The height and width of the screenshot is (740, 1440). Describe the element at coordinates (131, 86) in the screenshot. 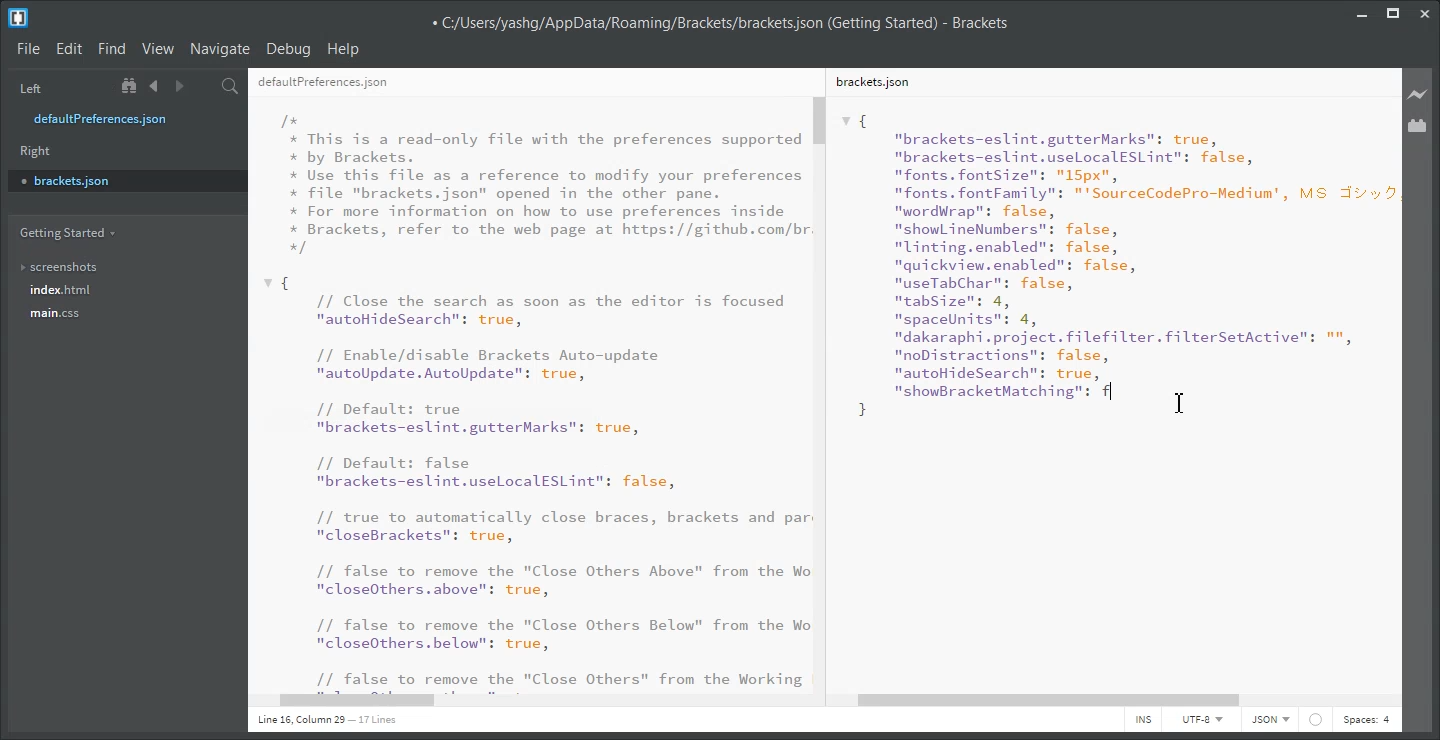

I see `Show in the file tree` at that location.